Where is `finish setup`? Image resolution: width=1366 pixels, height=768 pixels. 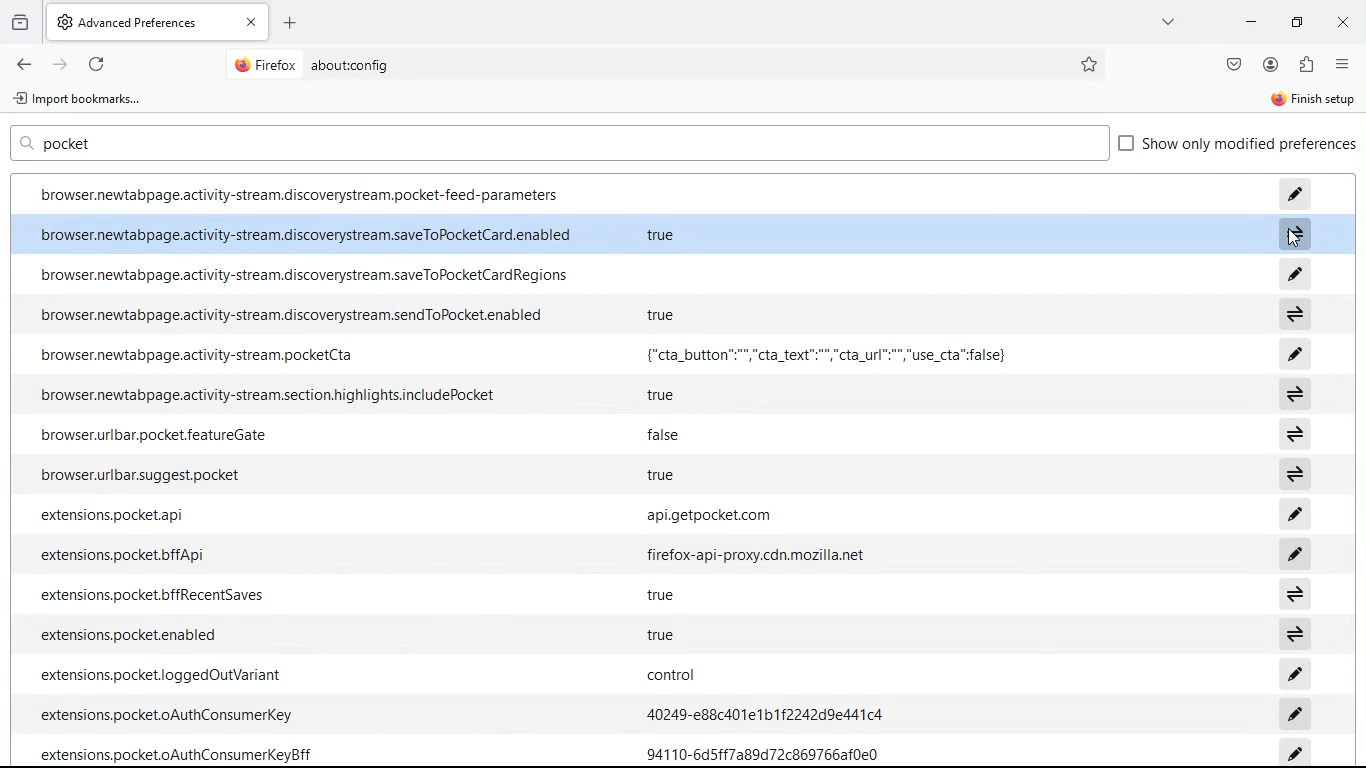 finish setup is located at coordinates (1314, 102).